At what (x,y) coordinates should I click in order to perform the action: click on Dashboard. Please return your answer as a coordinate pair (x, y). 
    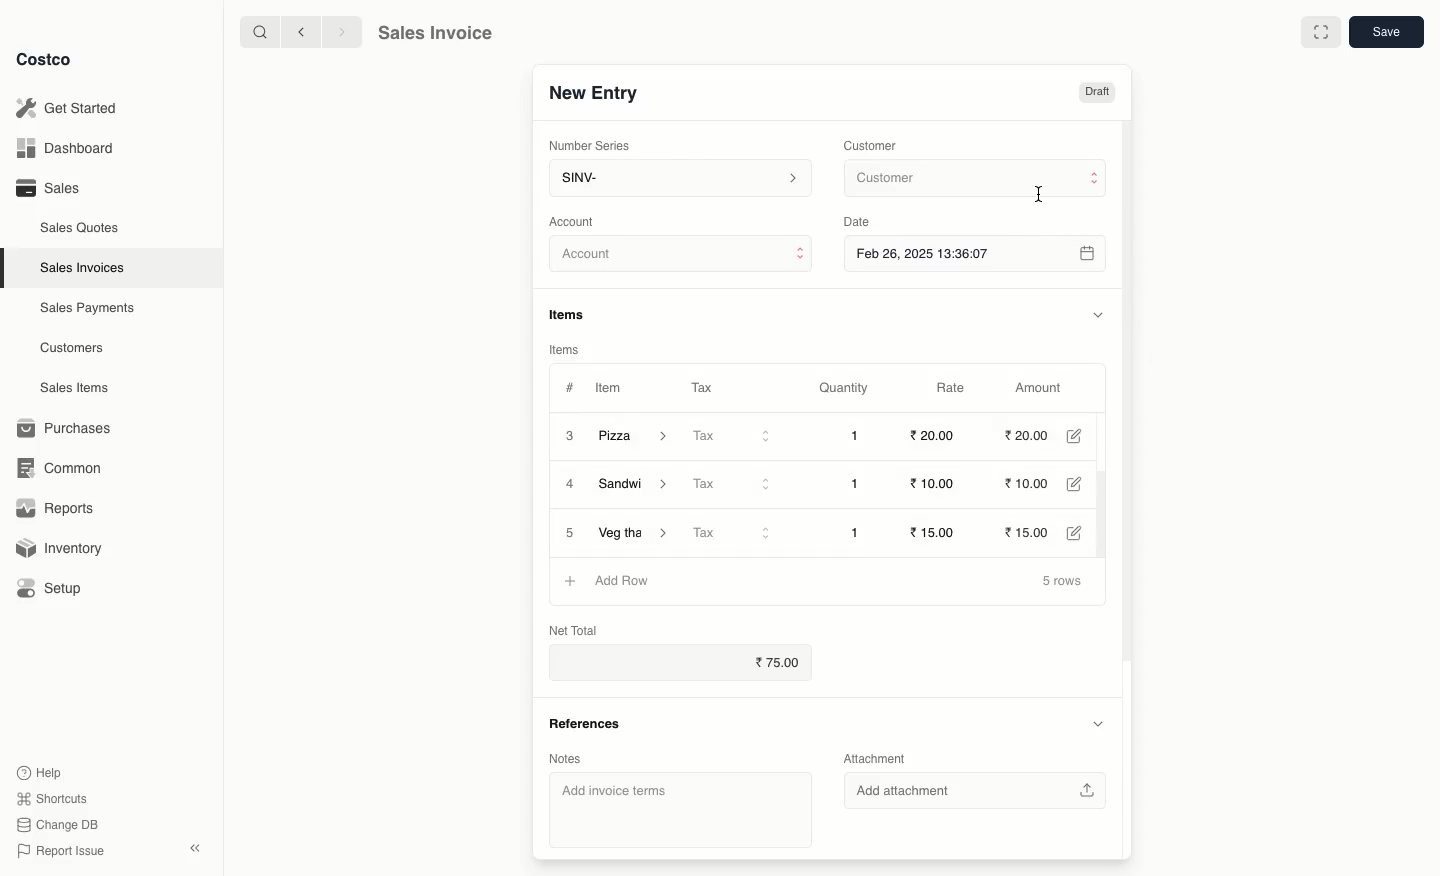
    Looking at the image, I should click on (62, 149).